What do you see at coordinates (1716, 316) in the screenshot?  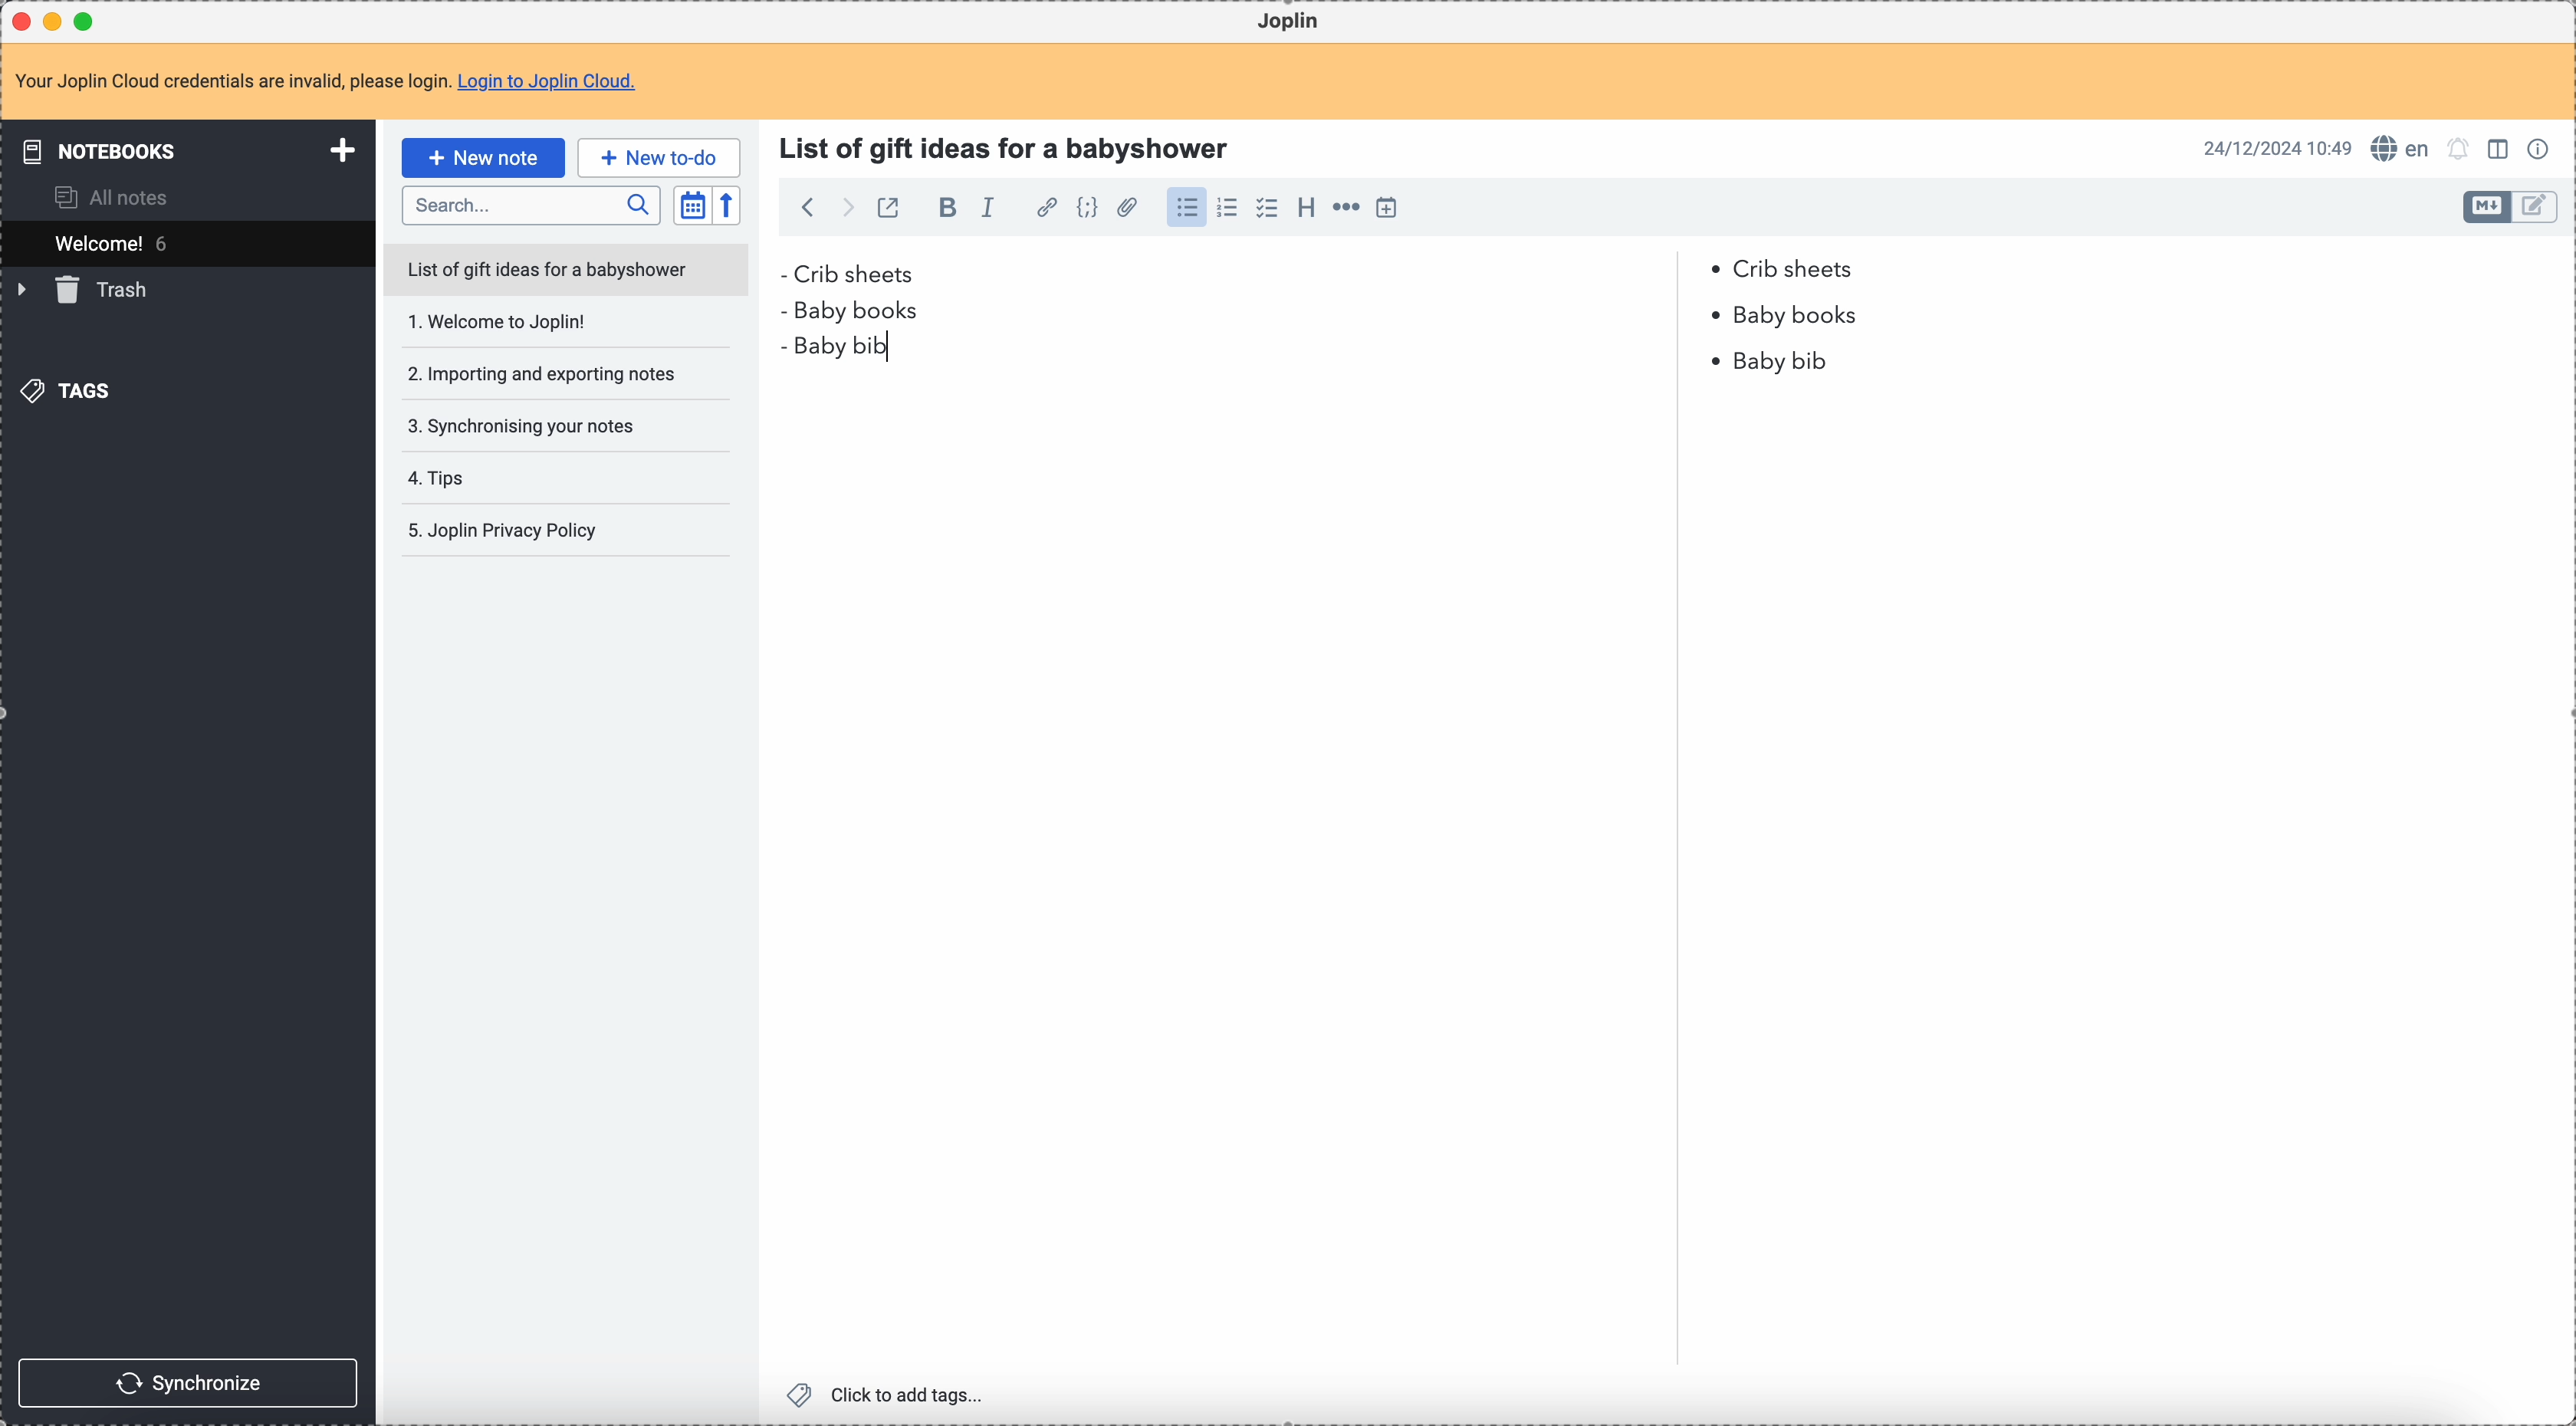 I see `bullet point` at bounding box center [1716, 316].